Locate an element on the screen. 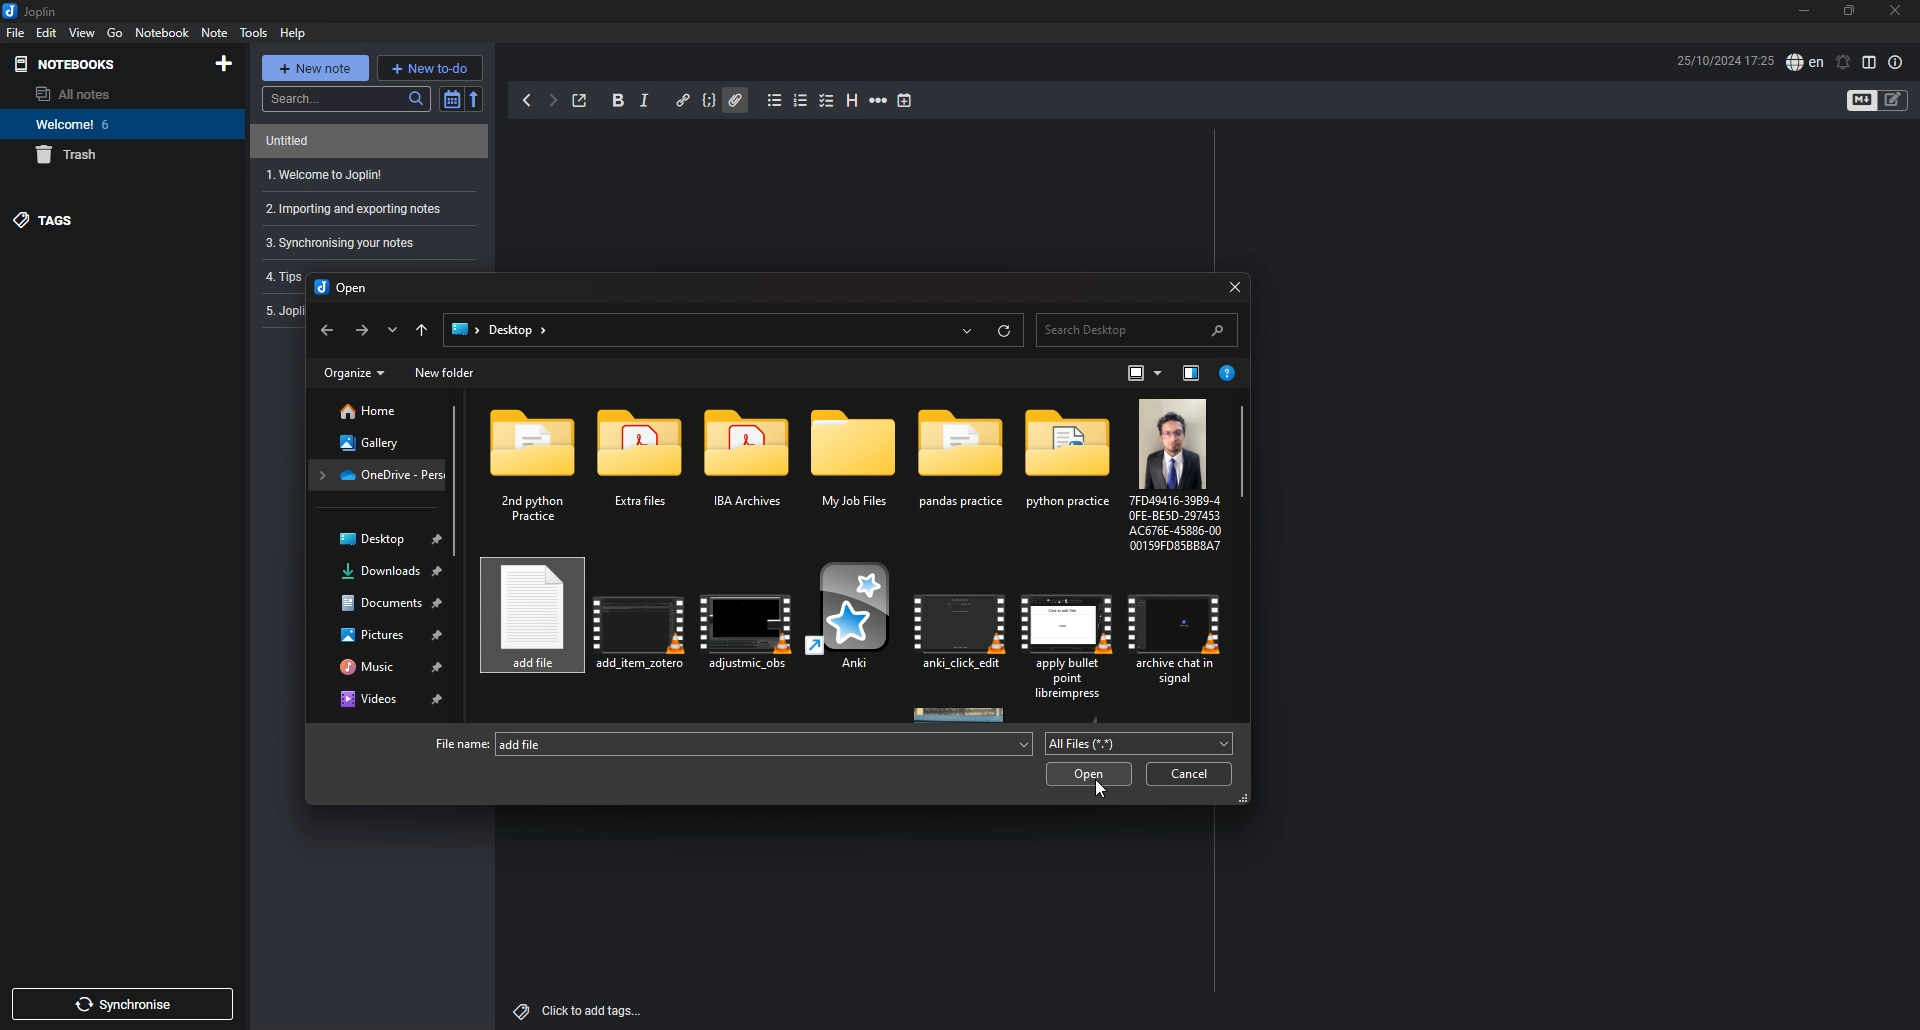 Image resolution: width=1920 pixels, height=1030 pixels. get help is located at coordinates (1229, 375).